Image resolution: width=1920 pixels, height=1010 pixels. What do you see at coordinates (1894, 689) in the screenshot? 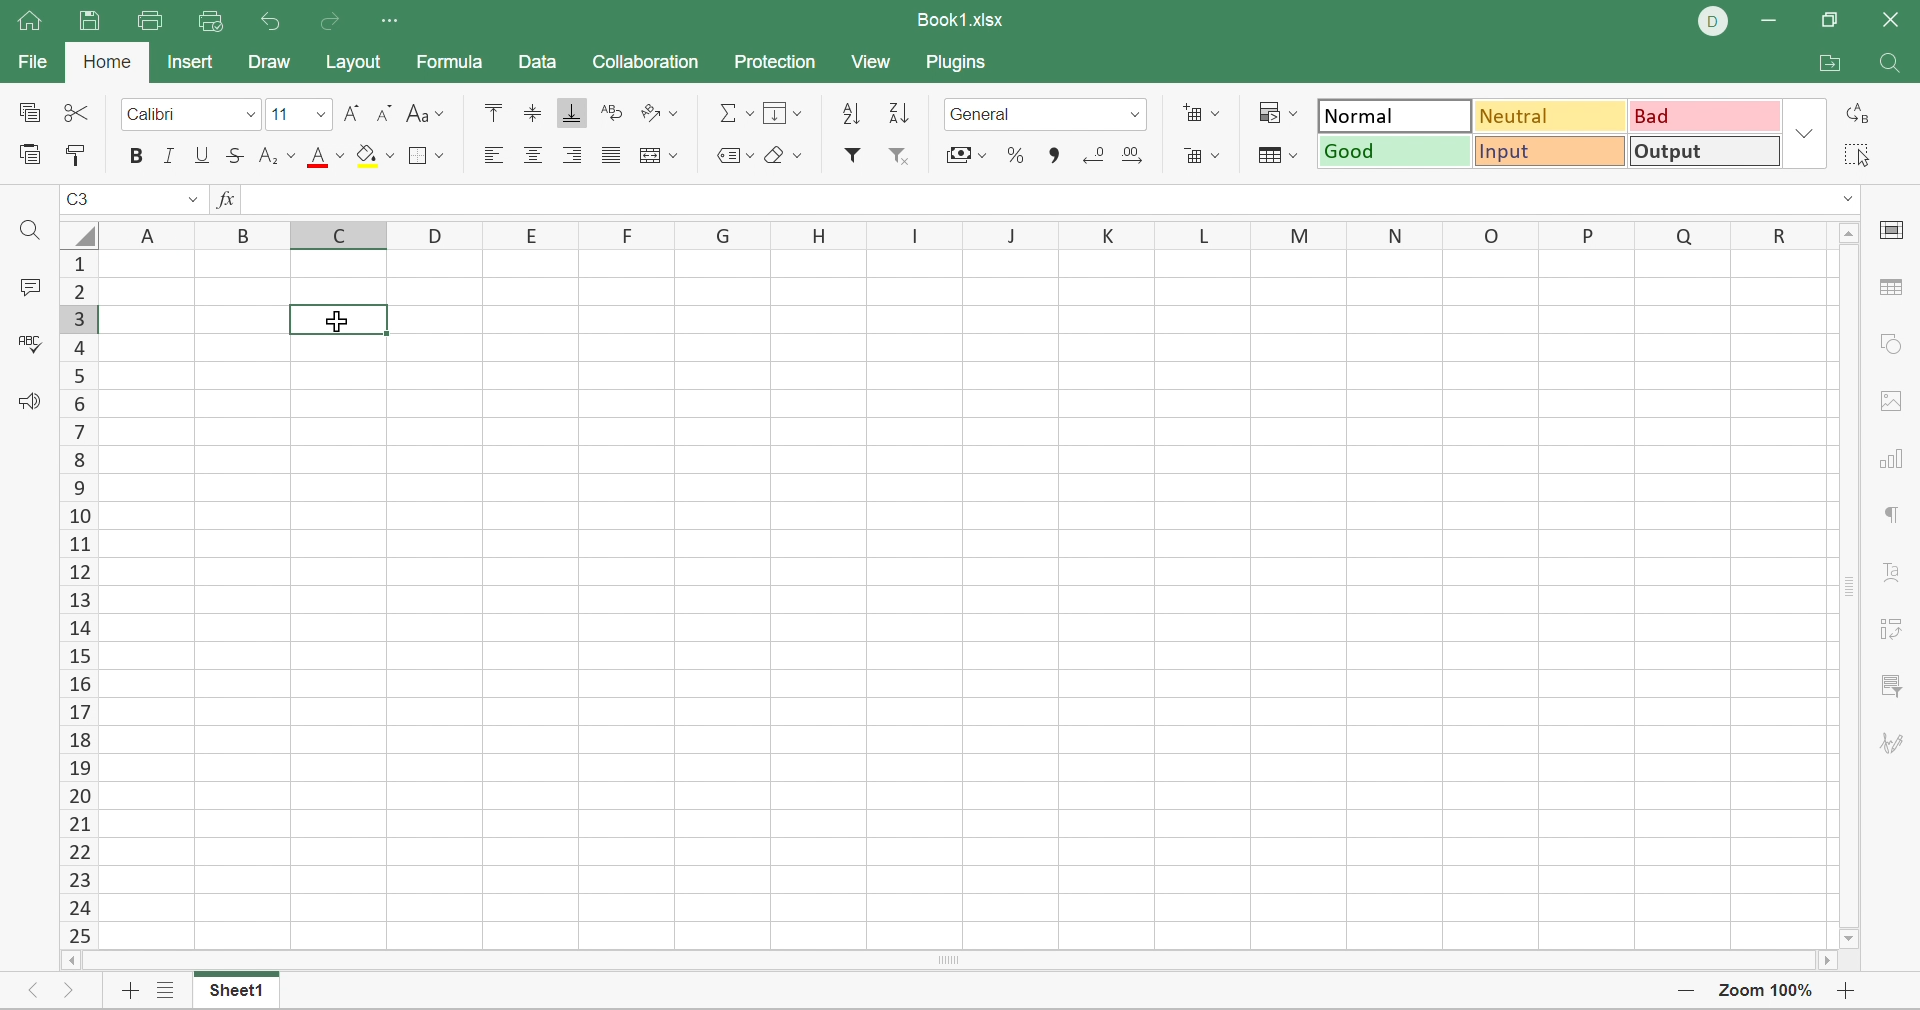
I see `slicer settings` at bounding box center [1894, 689].